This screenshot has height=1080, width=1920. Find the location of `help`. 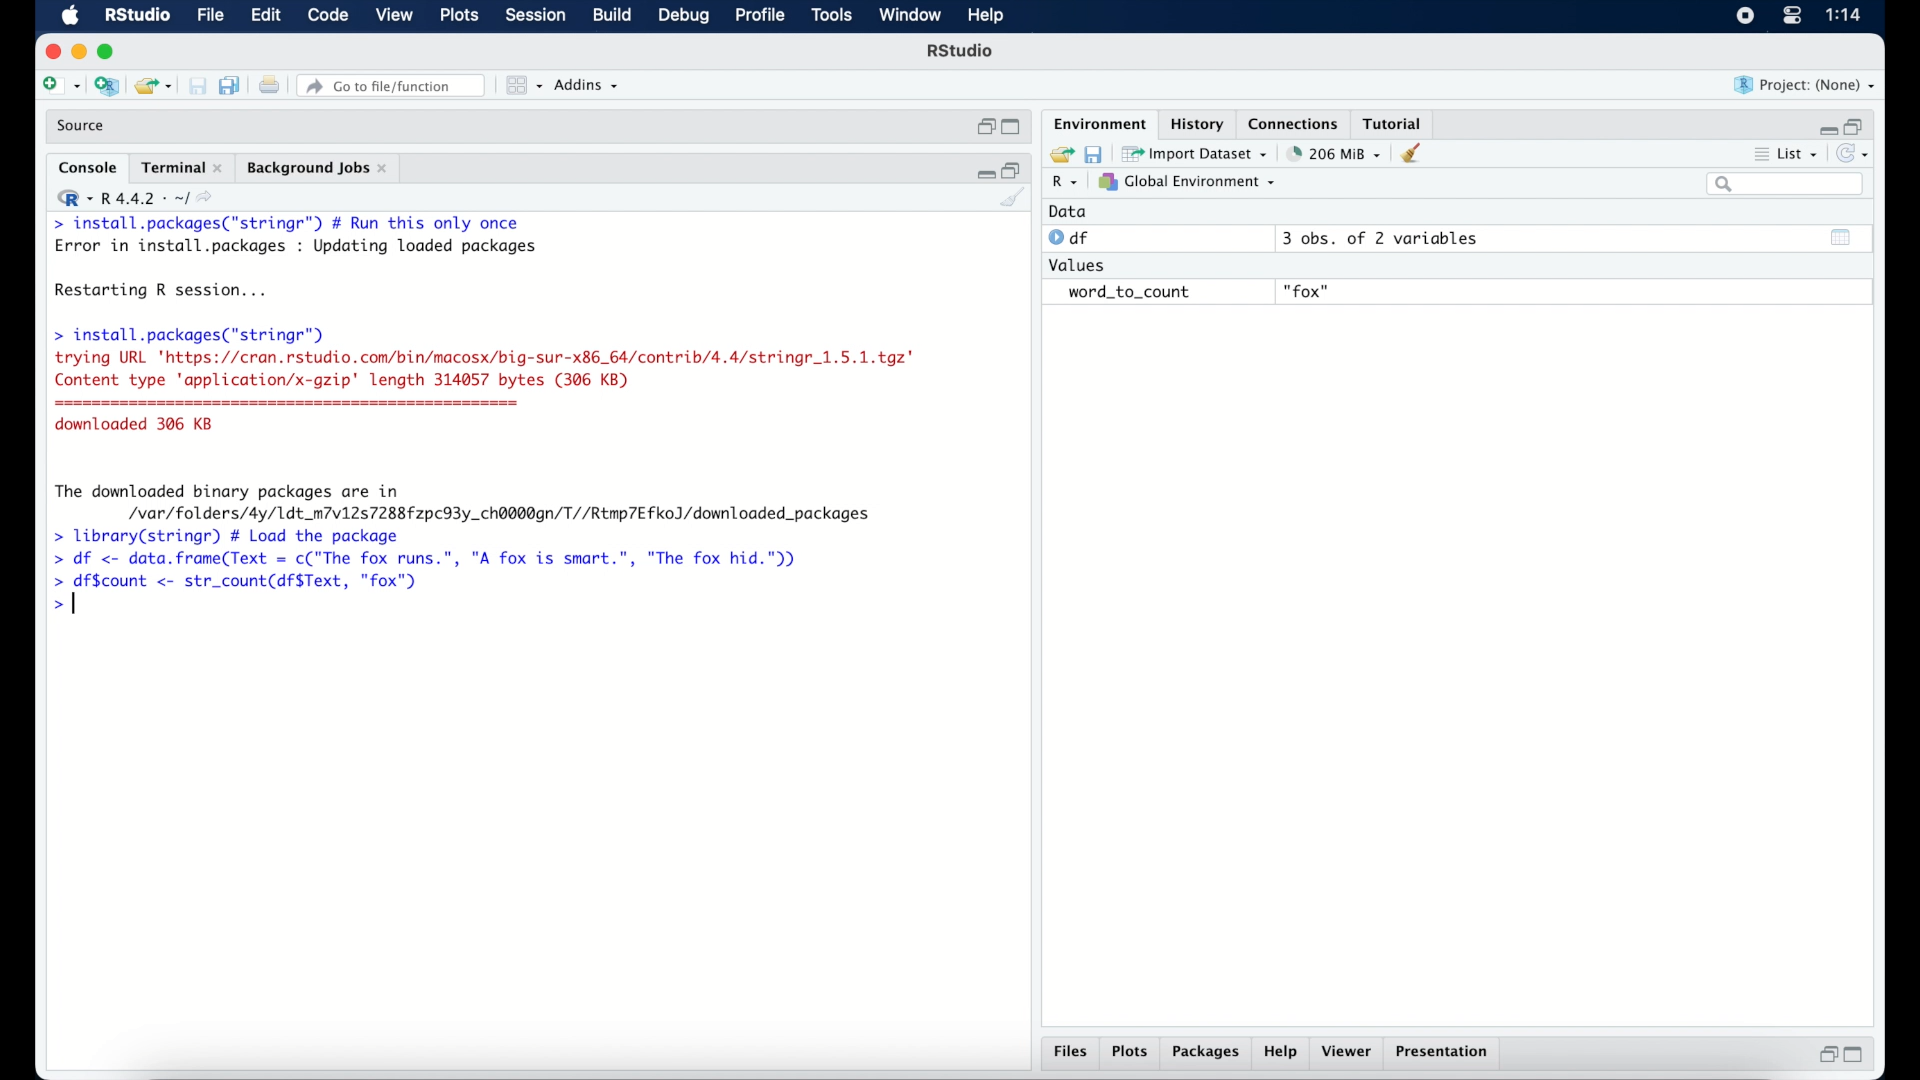

help is located at coordinates (989, 17).